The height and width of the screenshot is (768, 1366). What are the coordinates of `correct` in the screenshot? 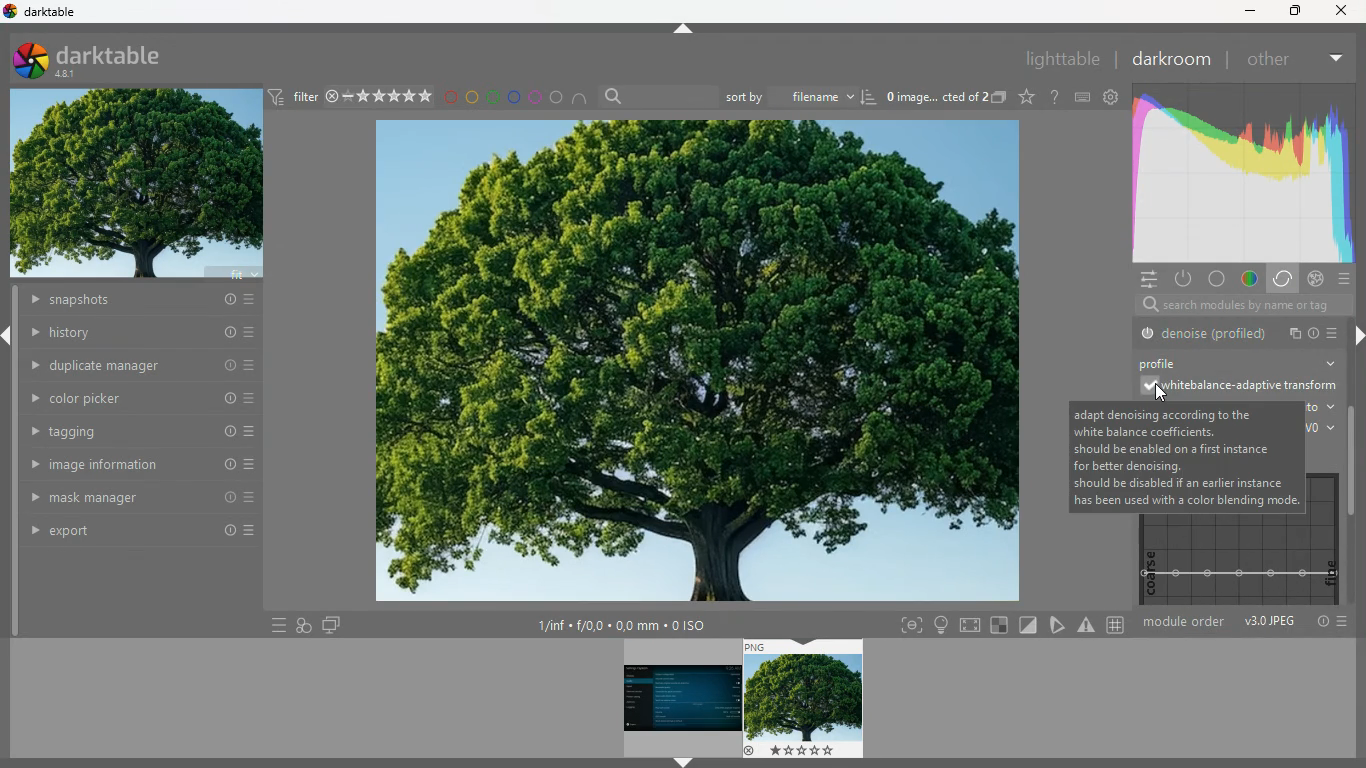 It's located at (1245, 170).